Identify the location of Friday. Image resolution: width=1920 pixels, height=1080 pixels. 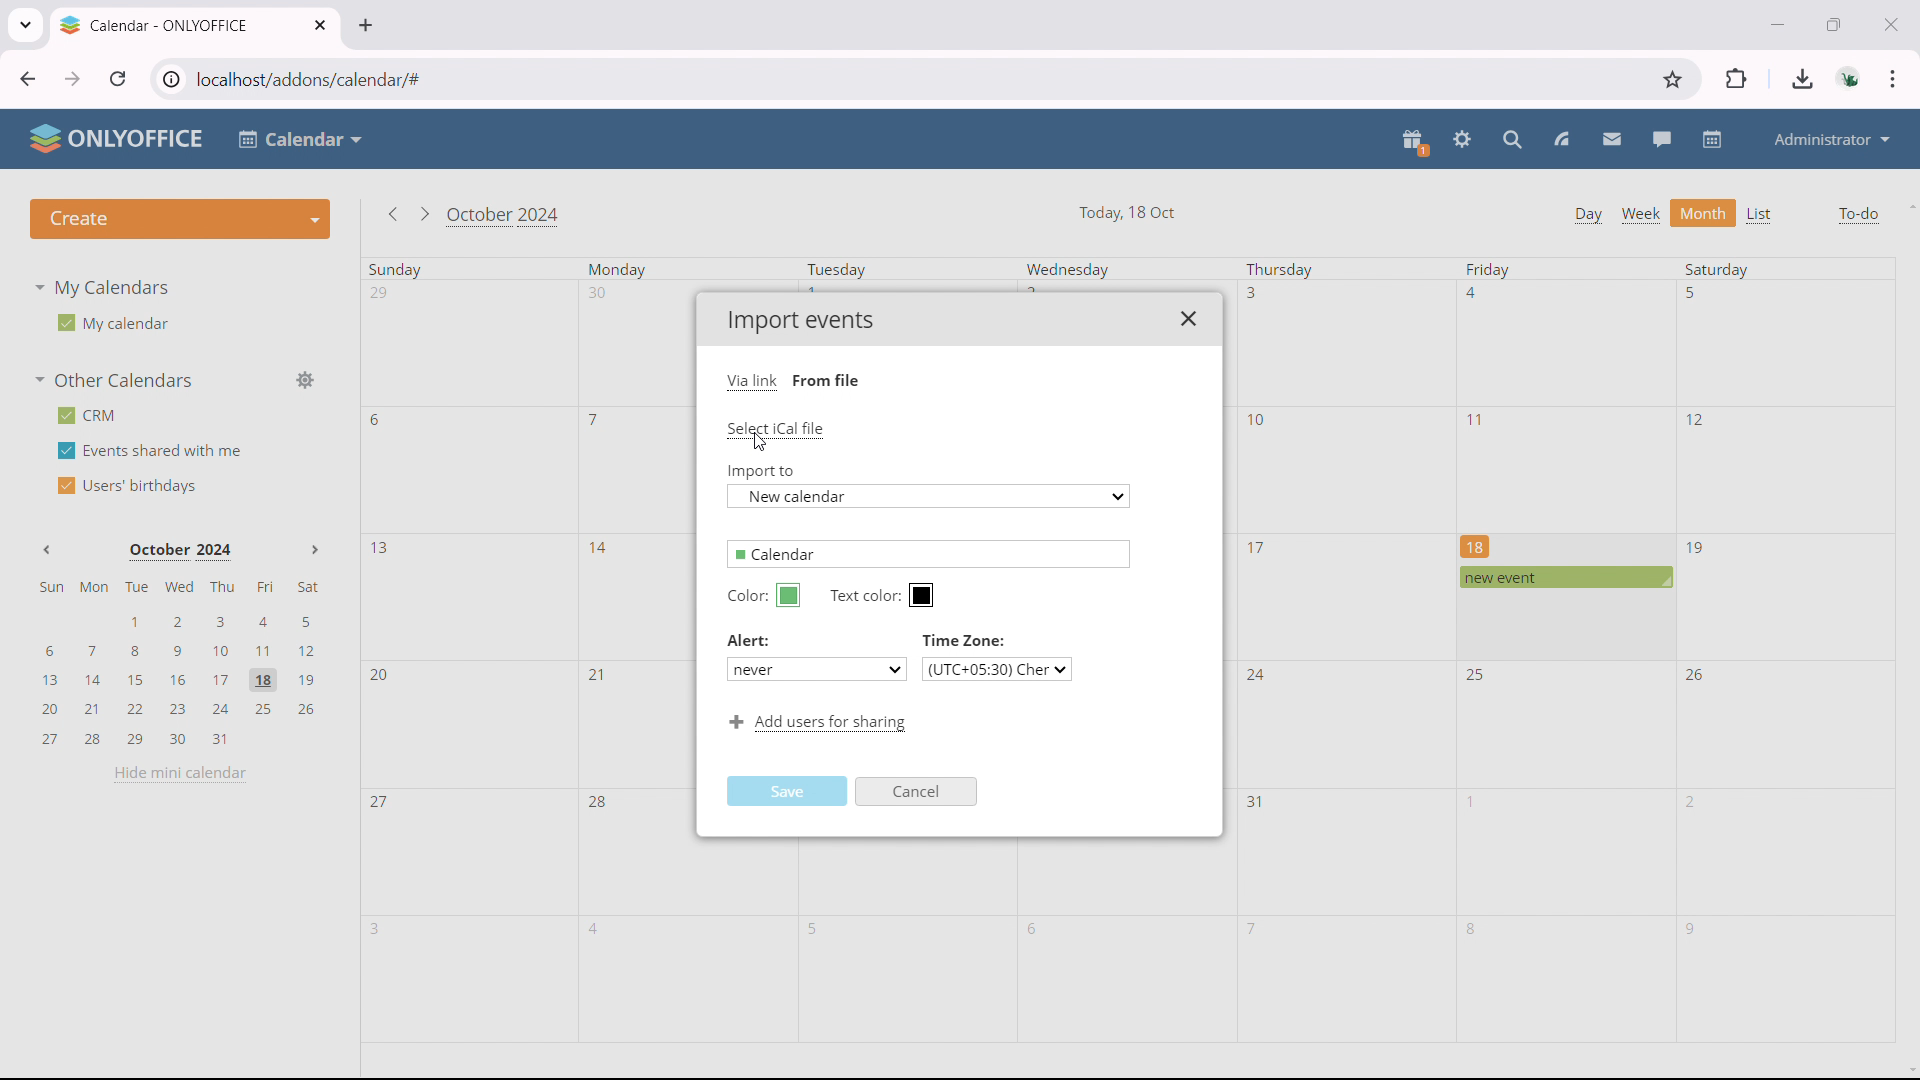
(1489, 270).